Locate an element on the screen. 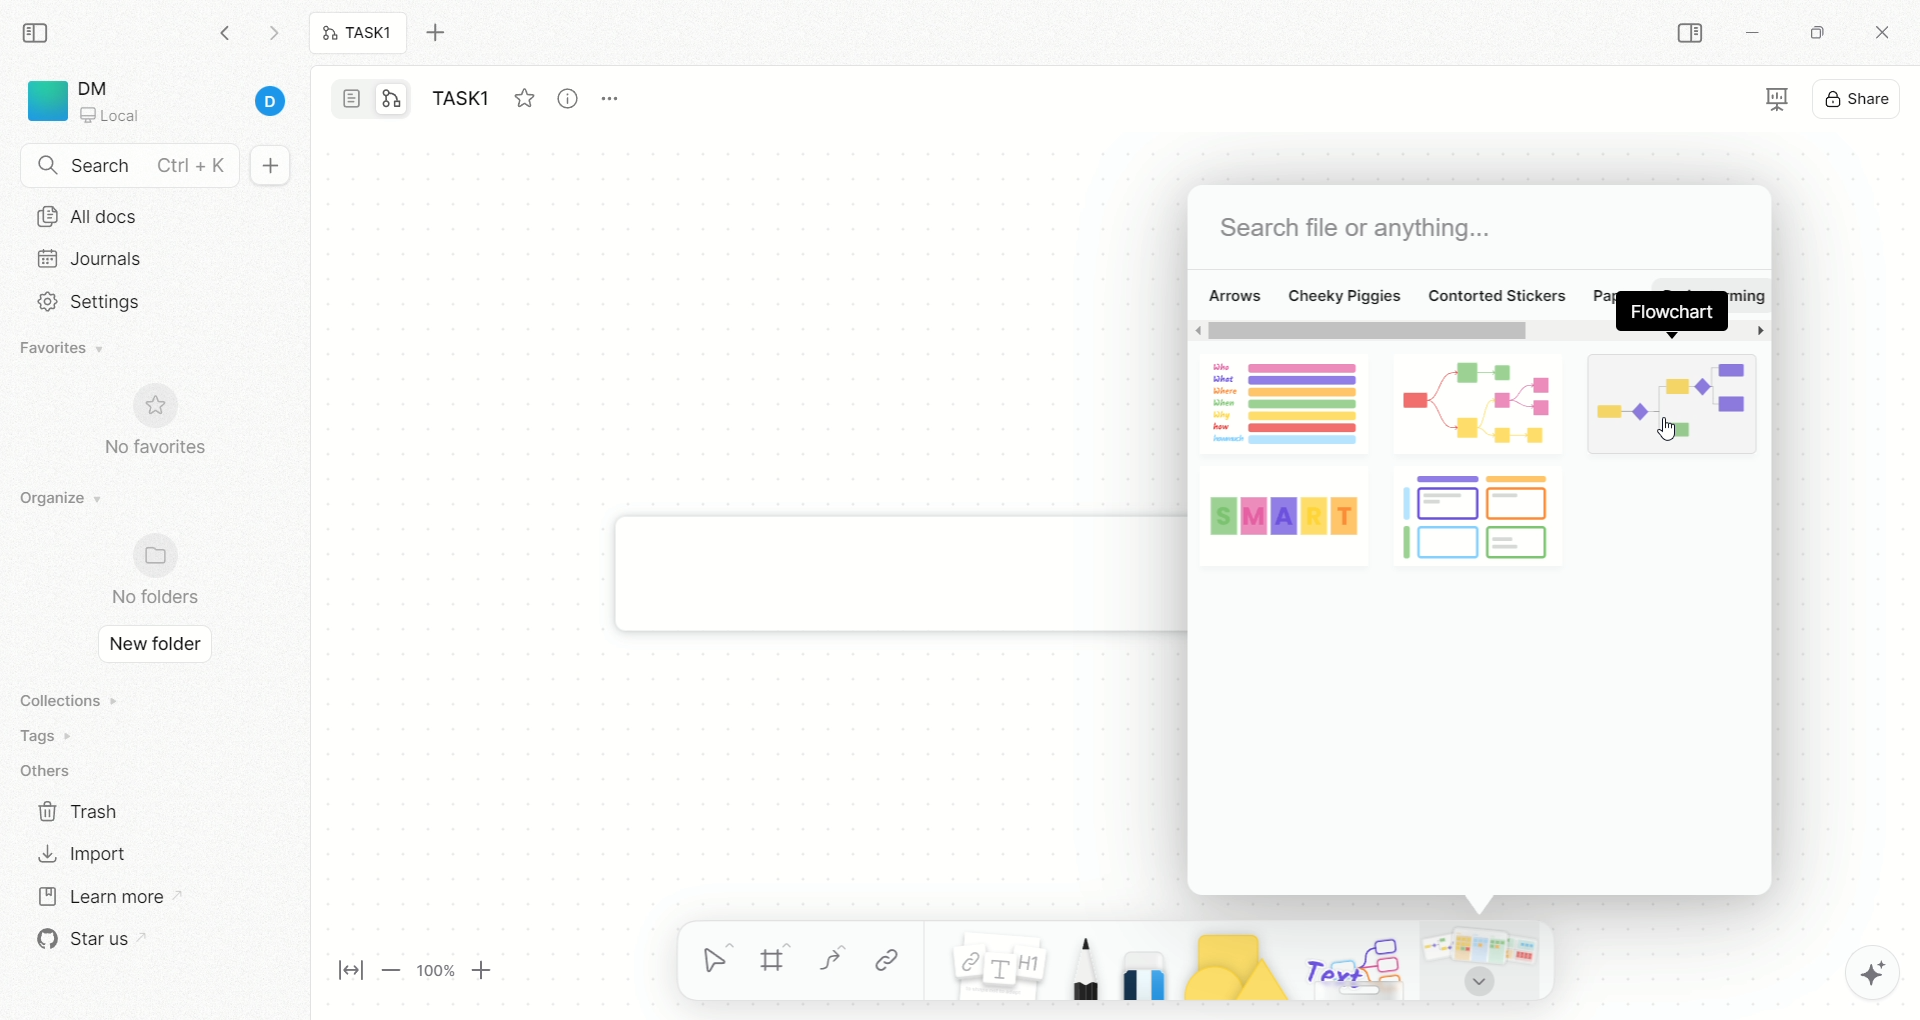 This screenshot has width=1920, height=1020. curve is located at coordinates (830, 963).